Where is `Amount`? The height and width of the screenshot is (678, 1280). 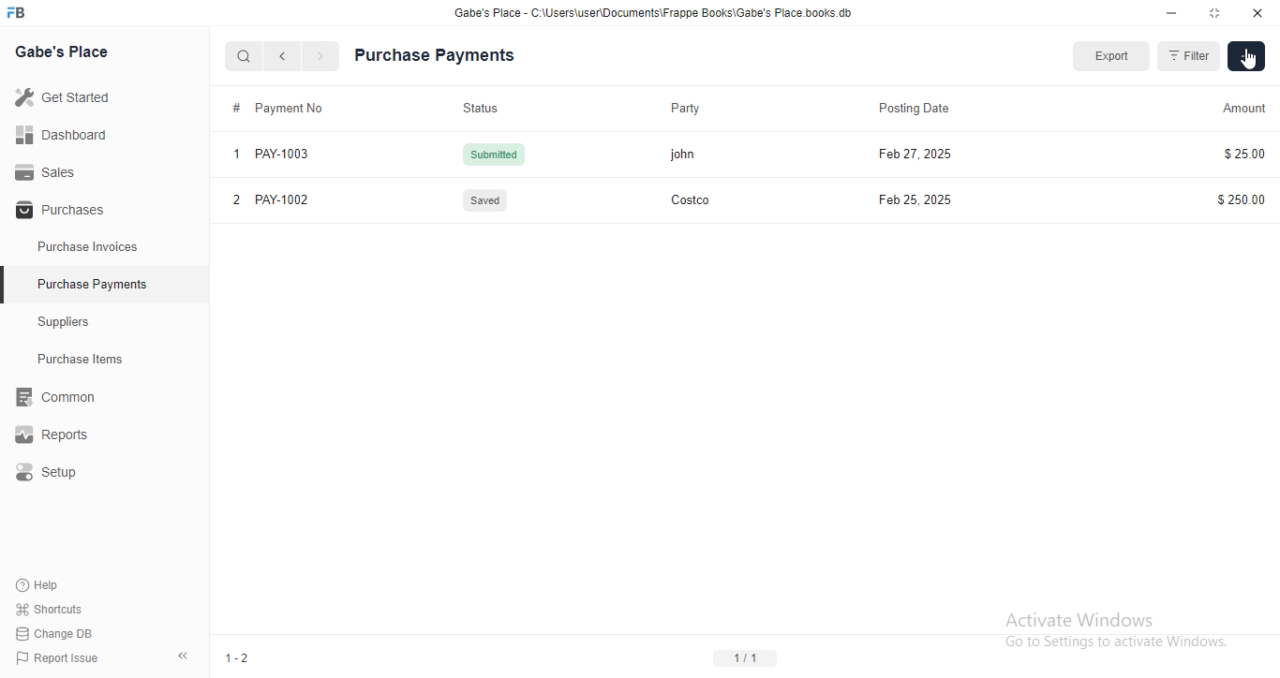
Amount is located at coordinates (1242, 108).